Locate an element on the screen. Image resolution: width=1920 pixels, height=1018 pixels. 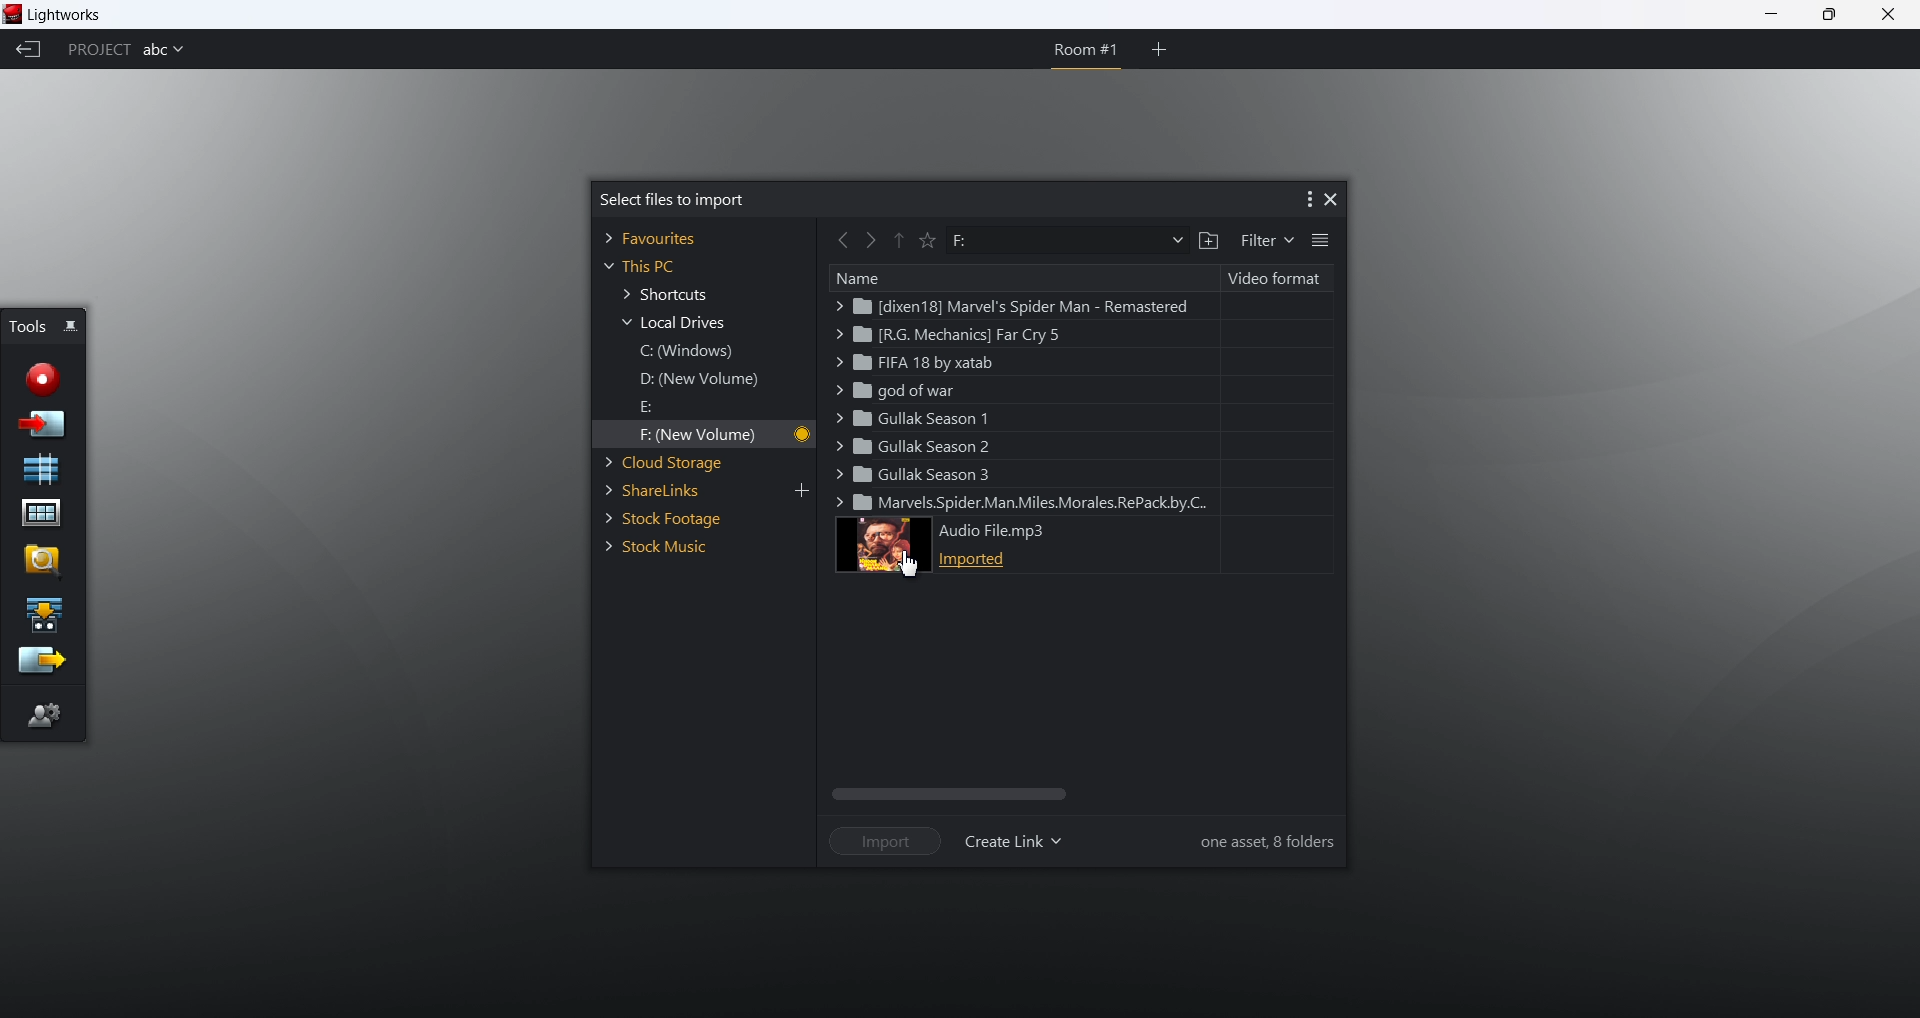
cursor is located at coordinates (909, 563).